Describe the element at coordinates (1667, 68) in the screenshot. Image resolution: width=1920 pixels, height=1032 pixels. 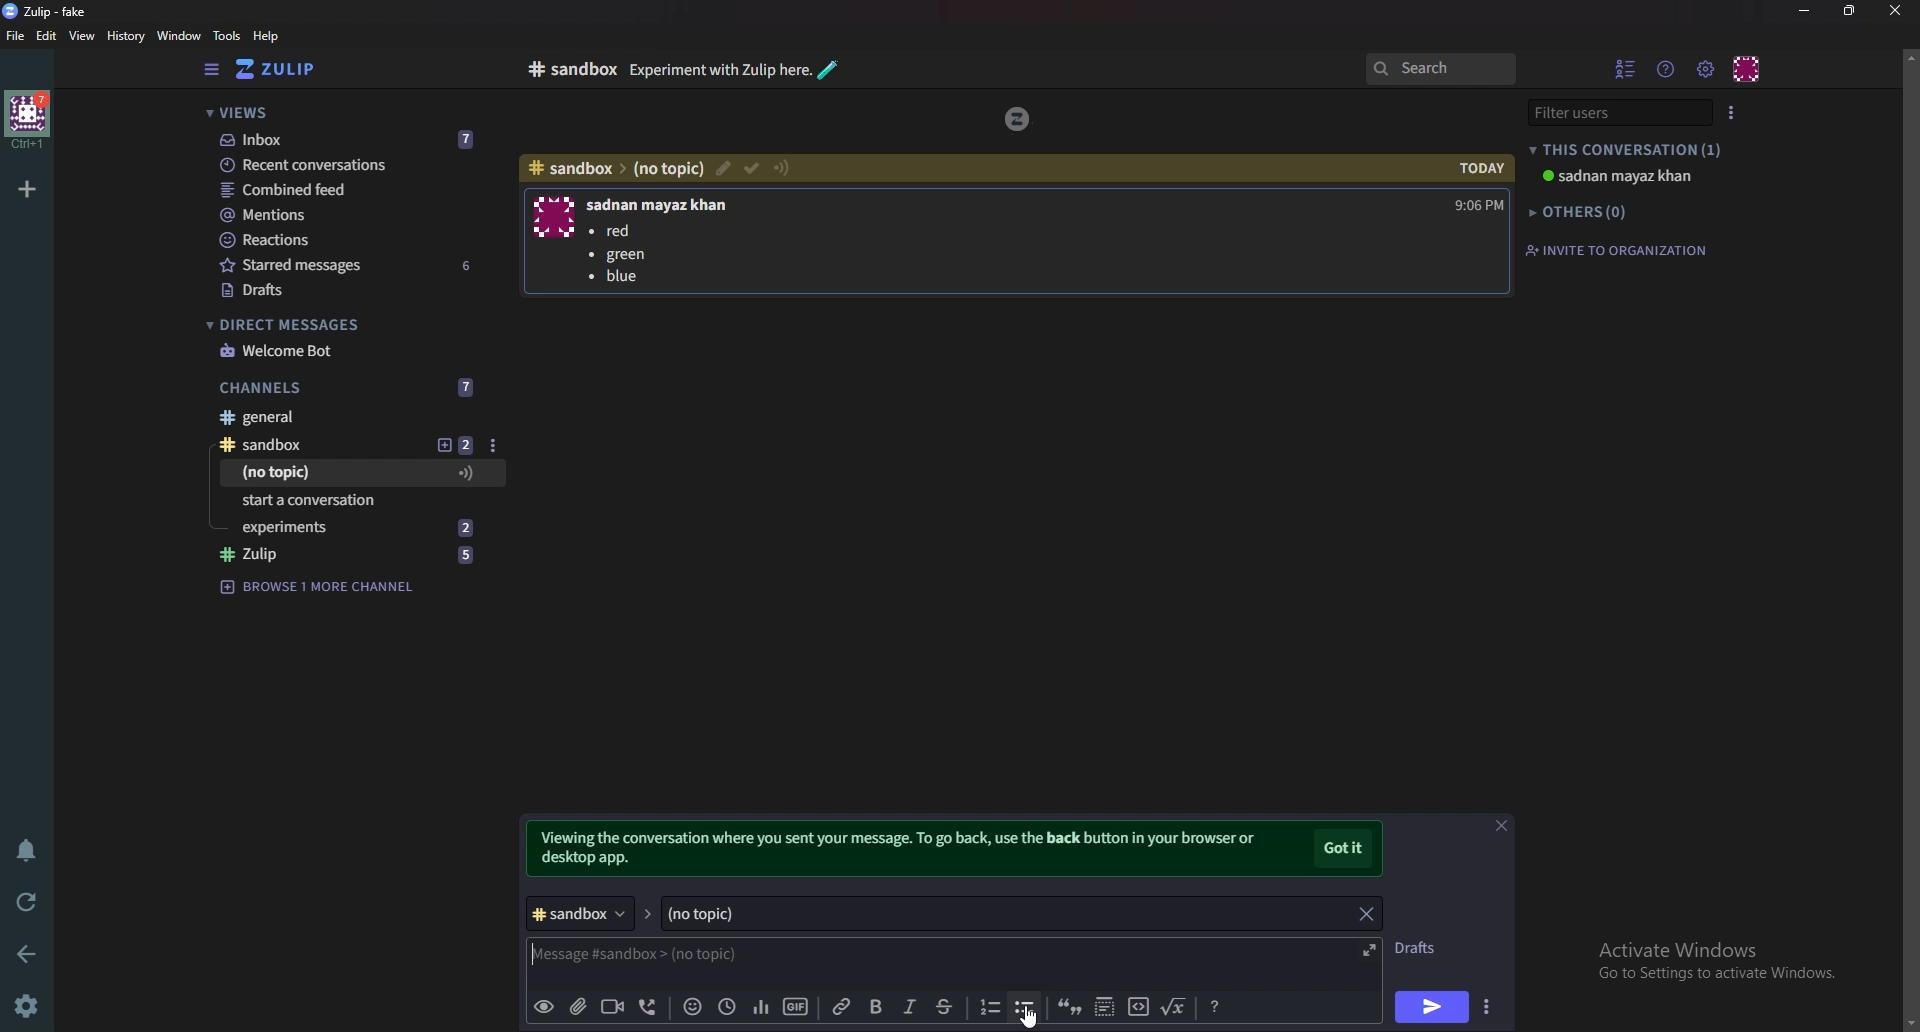
I see `Help menu` at that location.